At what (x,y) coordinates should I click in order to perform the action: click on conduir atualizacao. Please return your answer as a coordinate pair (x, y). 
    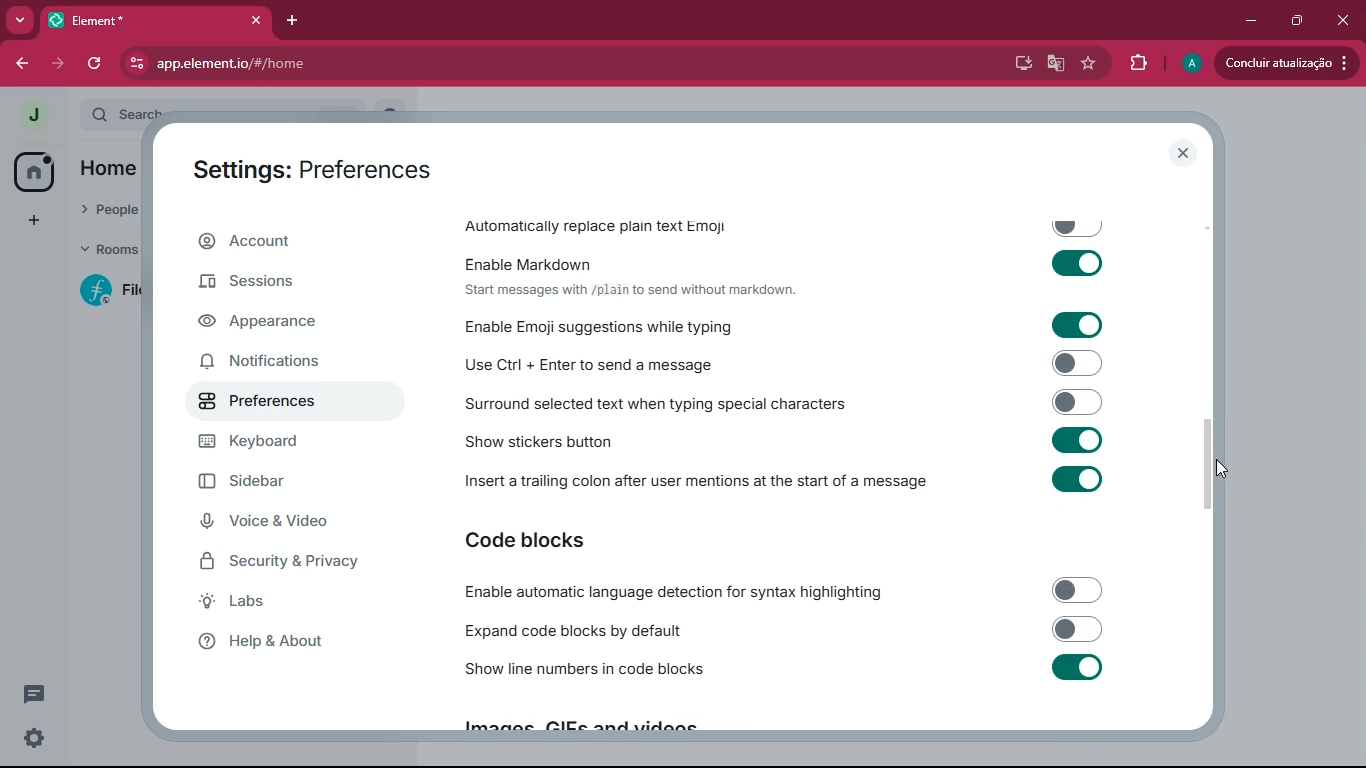
    Looking at the image, I should click on (1285, 63).